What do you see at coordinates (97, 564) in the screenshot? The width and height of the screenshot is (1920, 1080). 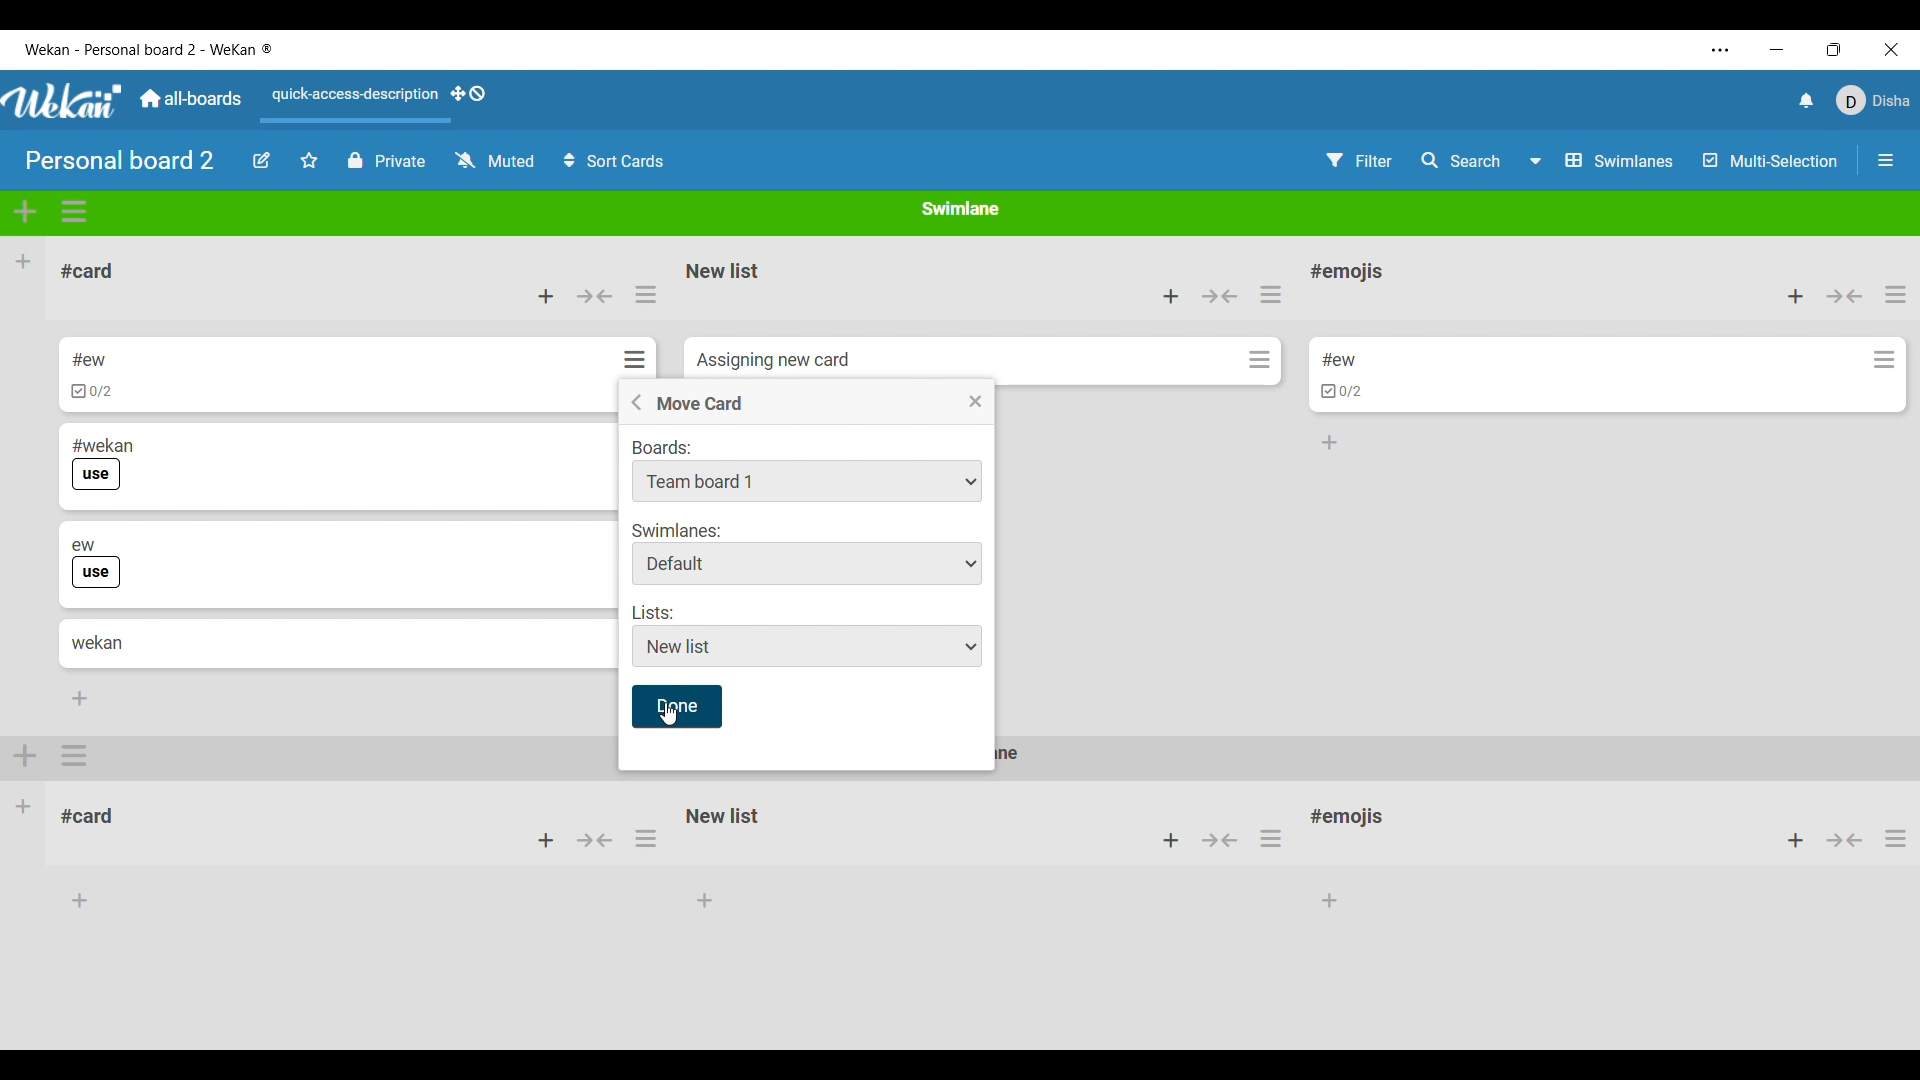 I see `Card title and label` at bounding box center [97, 564].